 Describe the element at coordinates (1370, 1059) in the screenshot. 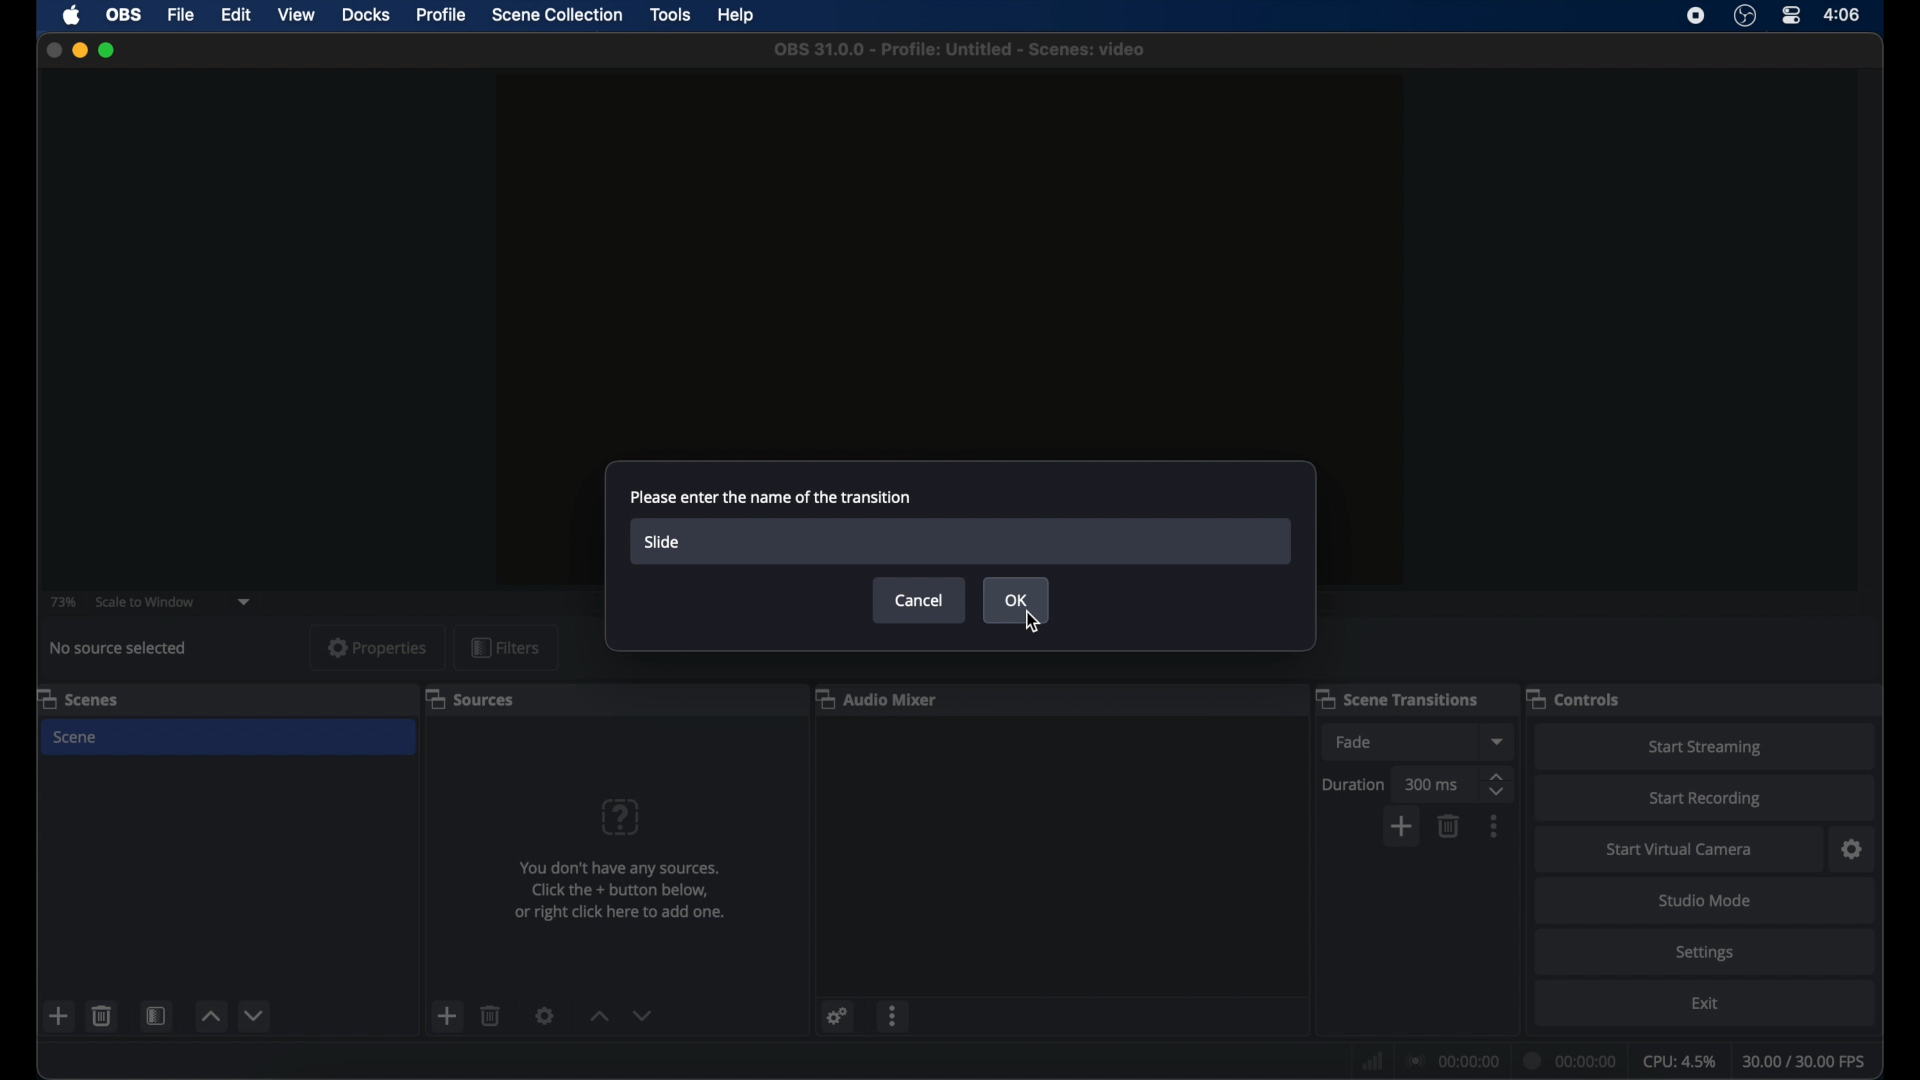

I see `netwrok` at that location.